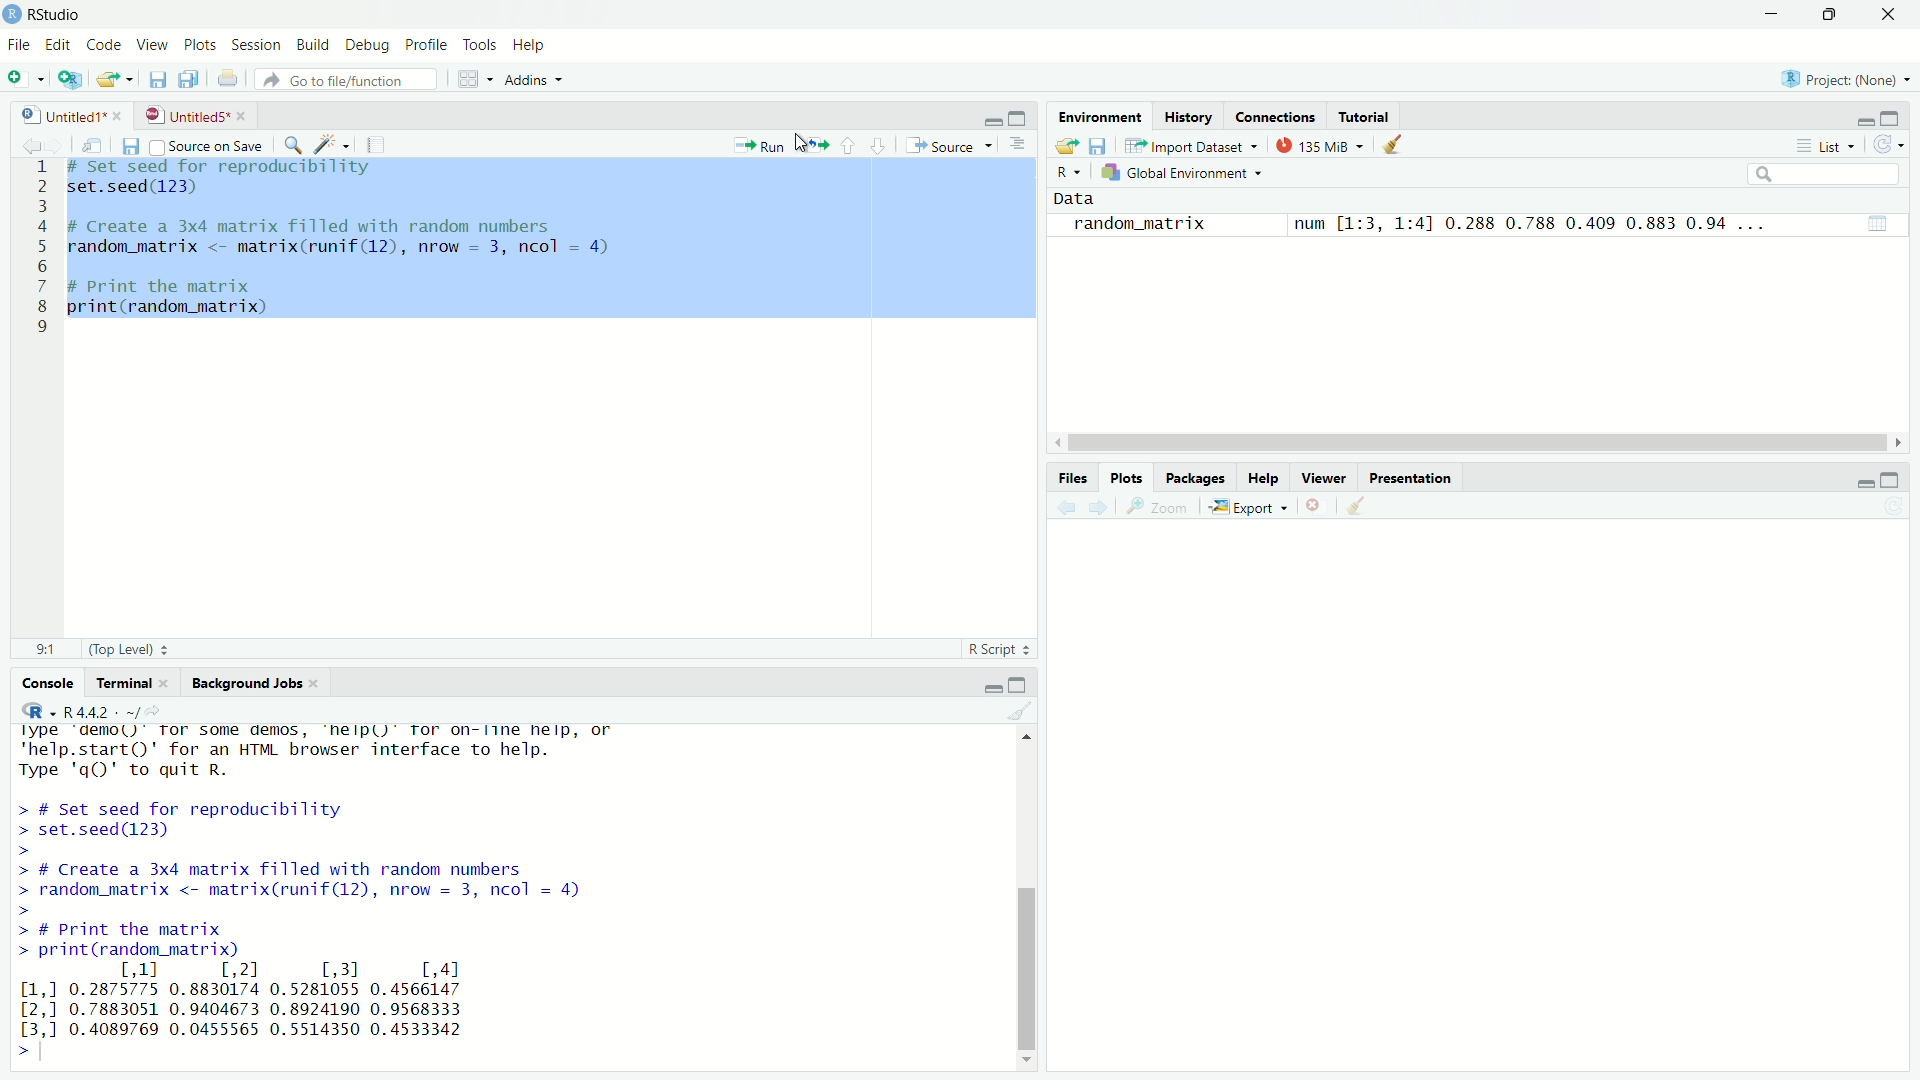 The width and height of the screenshot is (1920, 1080). What do you see at coordinates (1322, 146) in the screenshot?
I see `134 MiB +` at bounding box center [1322, 146].